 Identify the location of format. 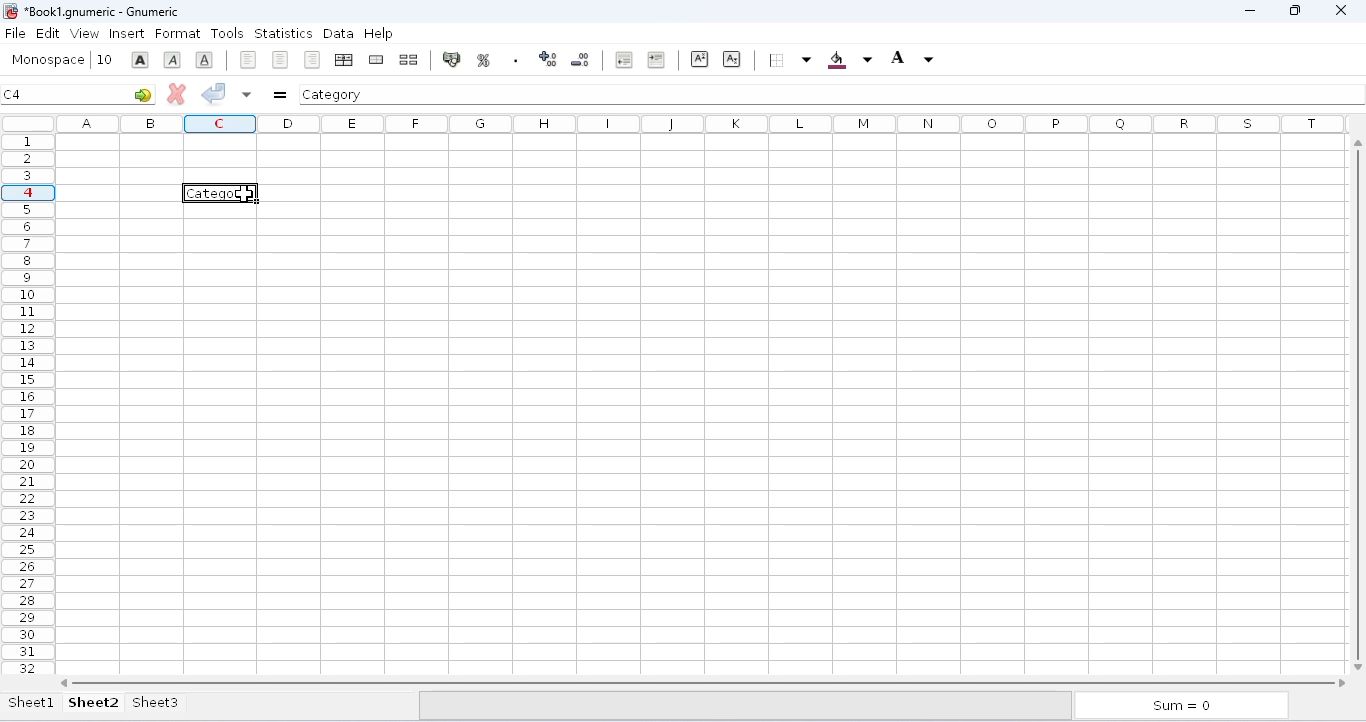
(178, 34).